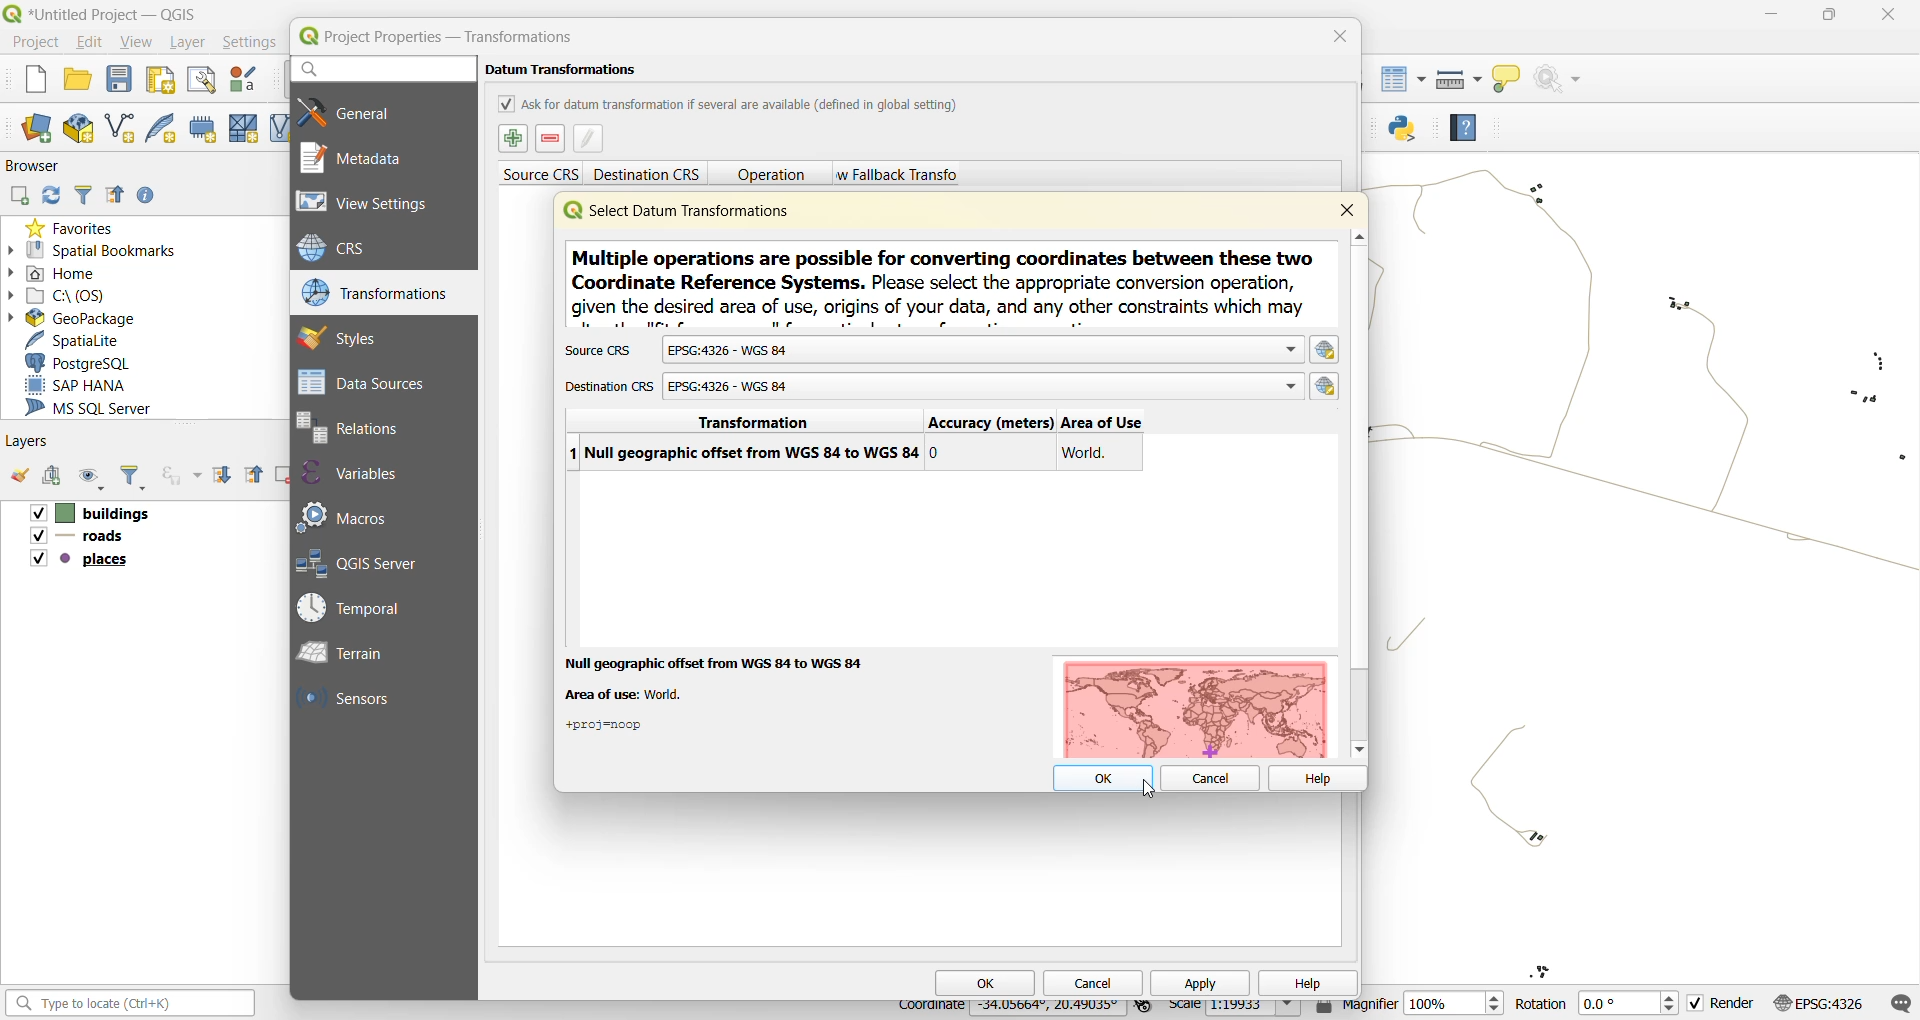  Describe the element at coordinates (94, 251) in the screenshot. I see `spatial bookmarks` at that location.